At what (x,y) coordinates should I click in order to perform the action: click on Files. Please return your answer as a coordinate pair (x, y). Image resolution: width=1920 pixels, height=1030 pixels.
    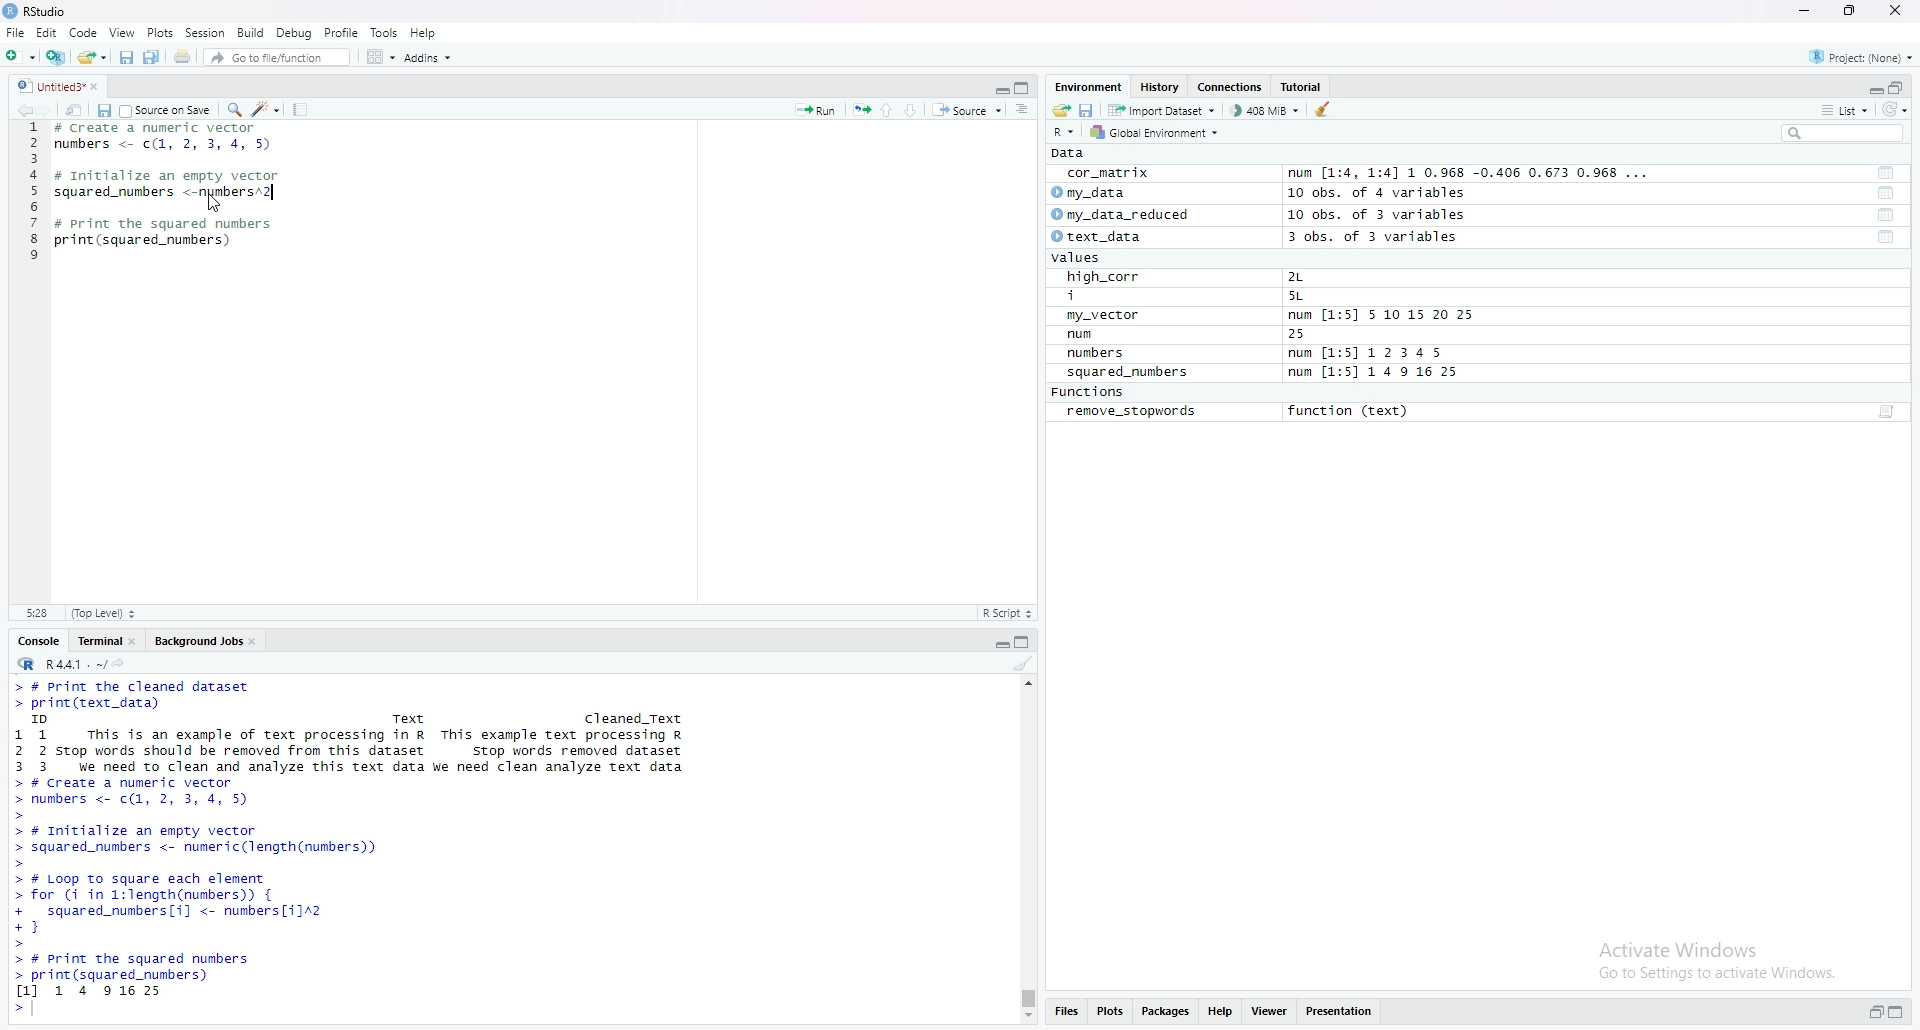
    Looking at the image, I should click on (1065, 1014).